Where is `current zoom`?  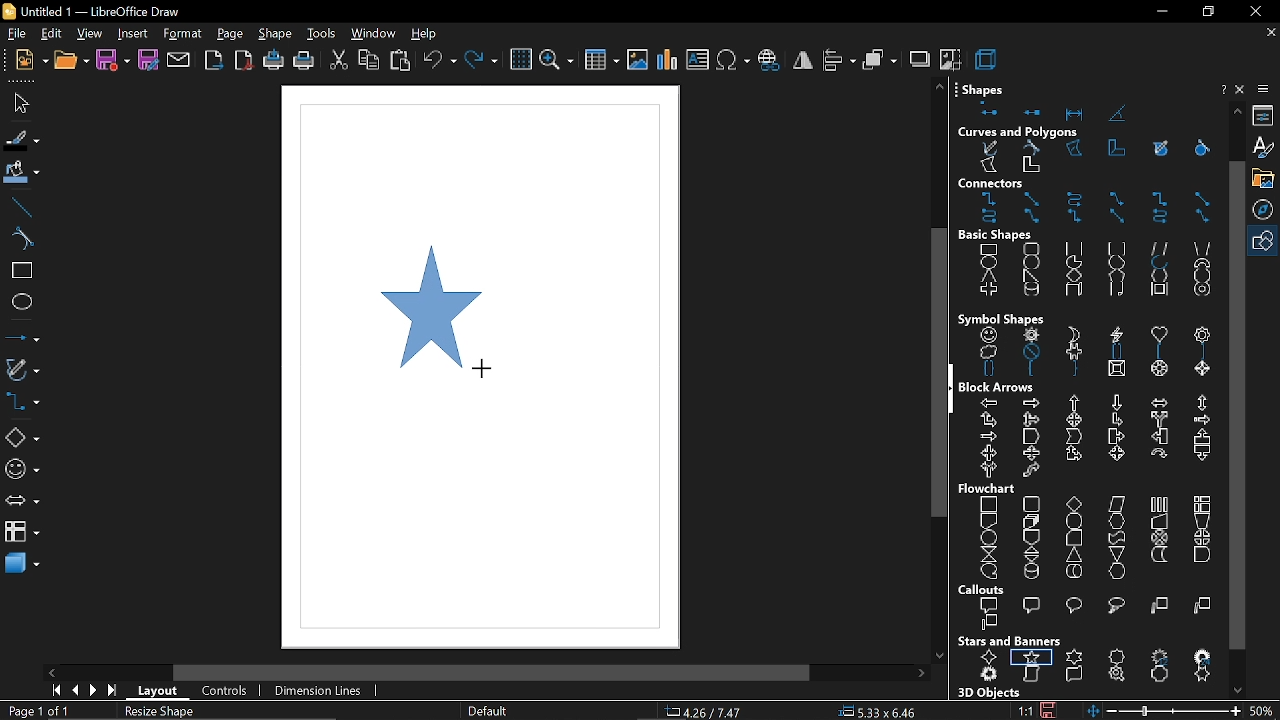
current zoom is located at coordinates (1265, 712).